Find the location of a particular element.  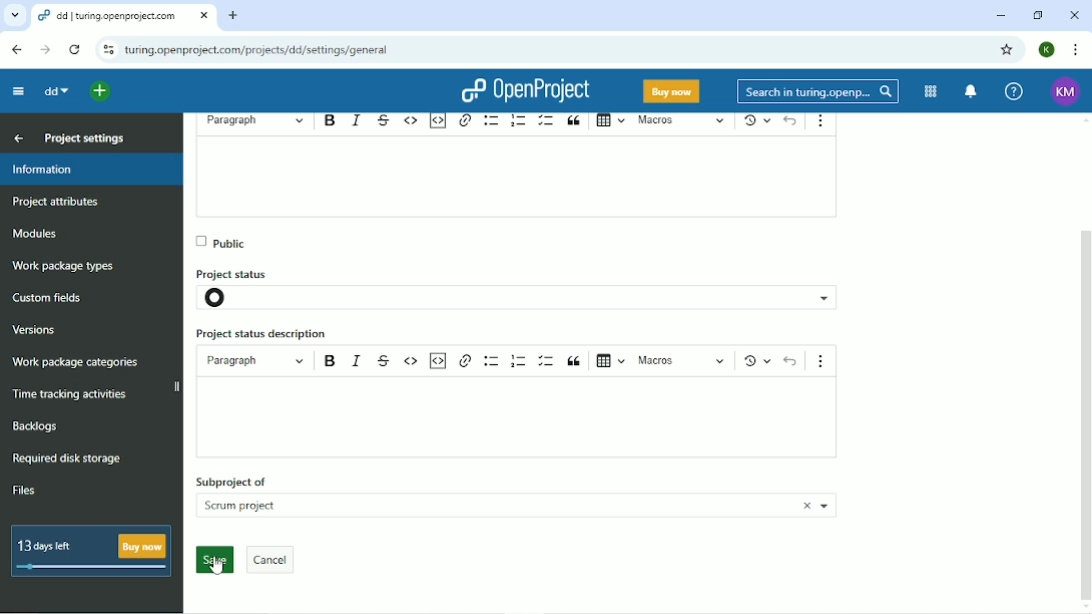

Insert table is located at coordinates (609, 122).